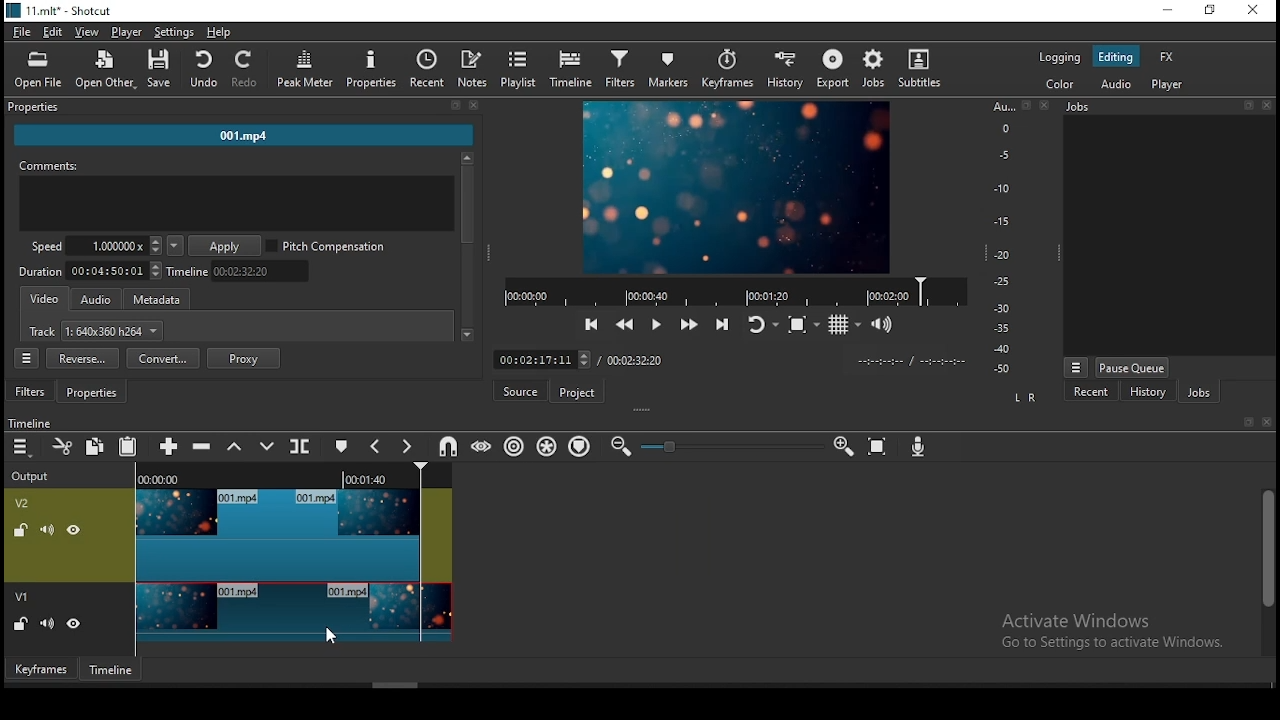 This screenshot has height=720, width=1280. Describe the element at coordinates (227, 247) in the screenshot. I see `apply` at that location.